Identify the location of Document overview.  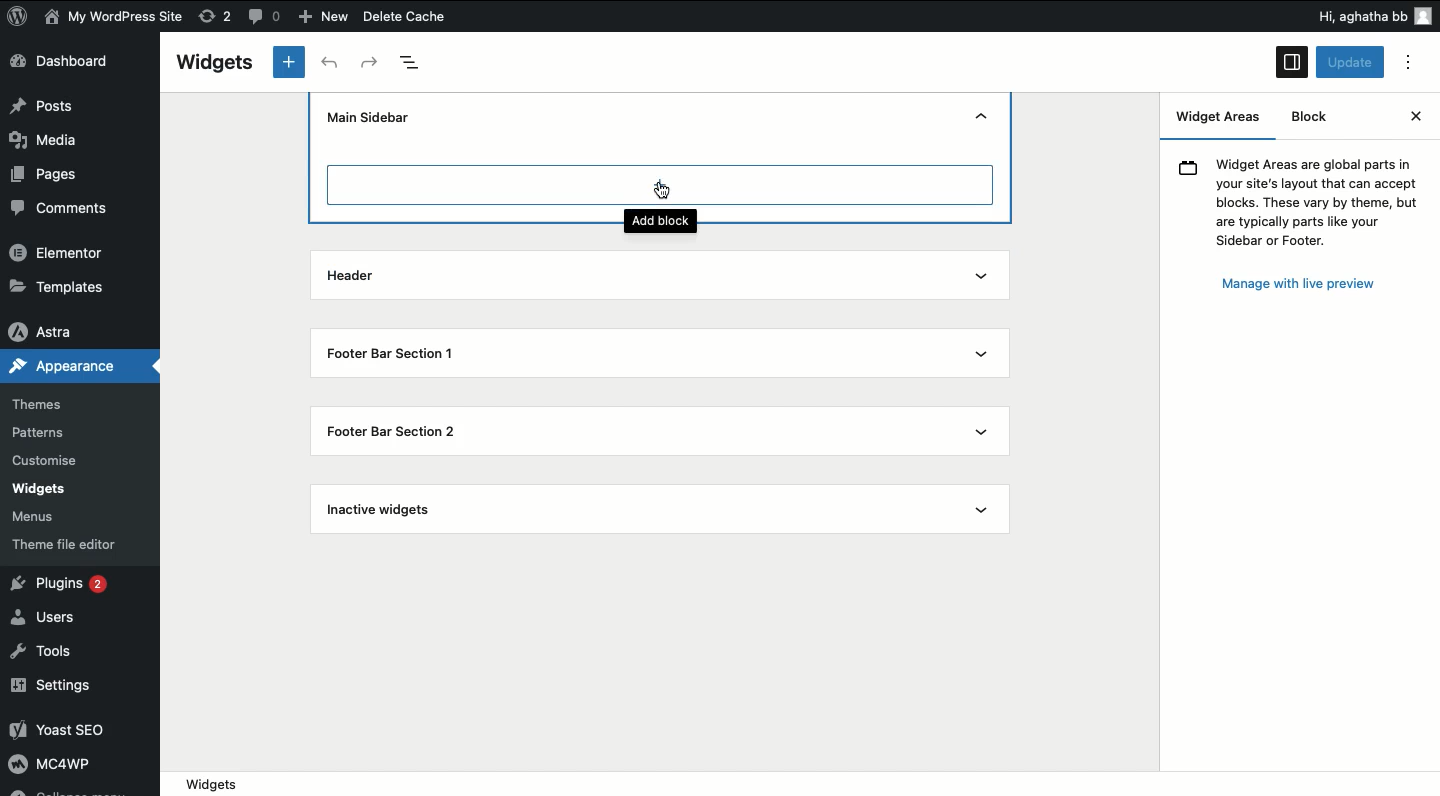
(419, 67).